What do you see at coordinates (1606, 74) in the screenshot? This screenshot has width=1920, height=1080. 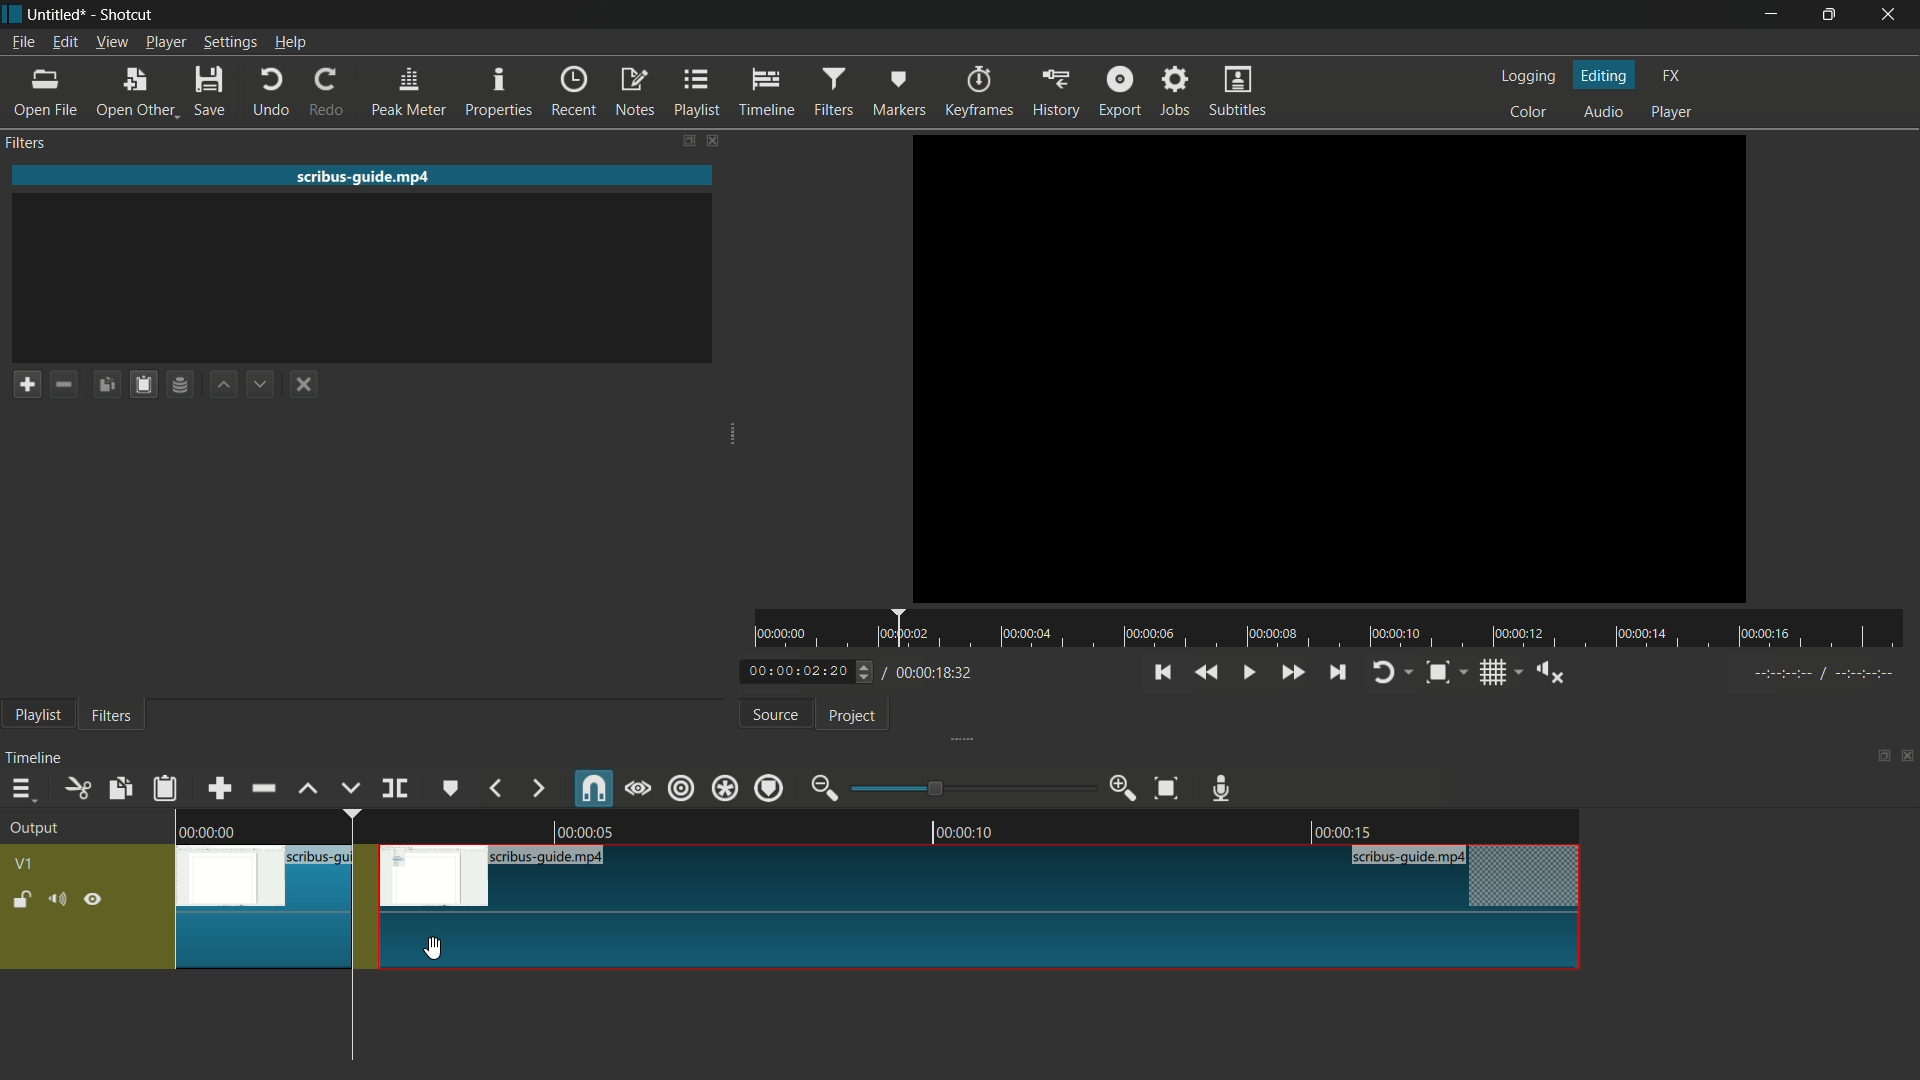 I see `editing` at bounding box center [1606, 74].